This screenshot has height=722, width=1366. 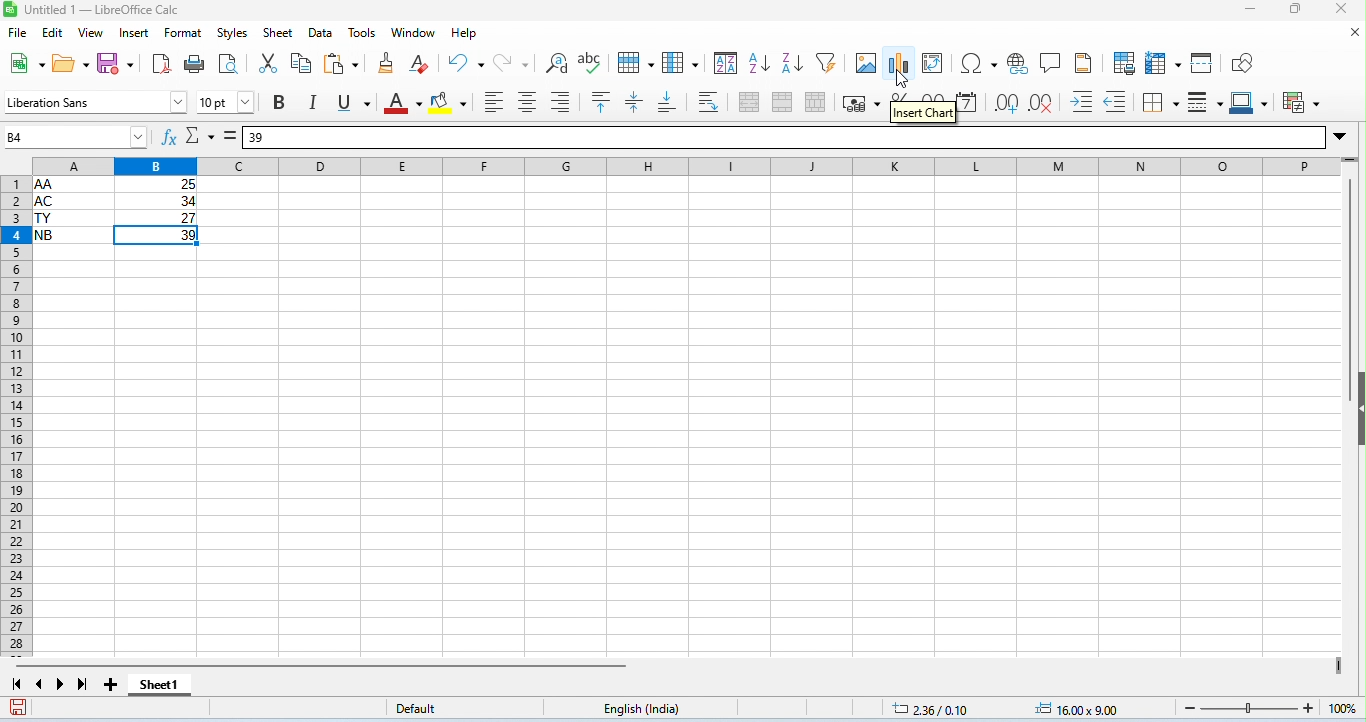 I want to click on header and footer, so click(x=1084, y=64).